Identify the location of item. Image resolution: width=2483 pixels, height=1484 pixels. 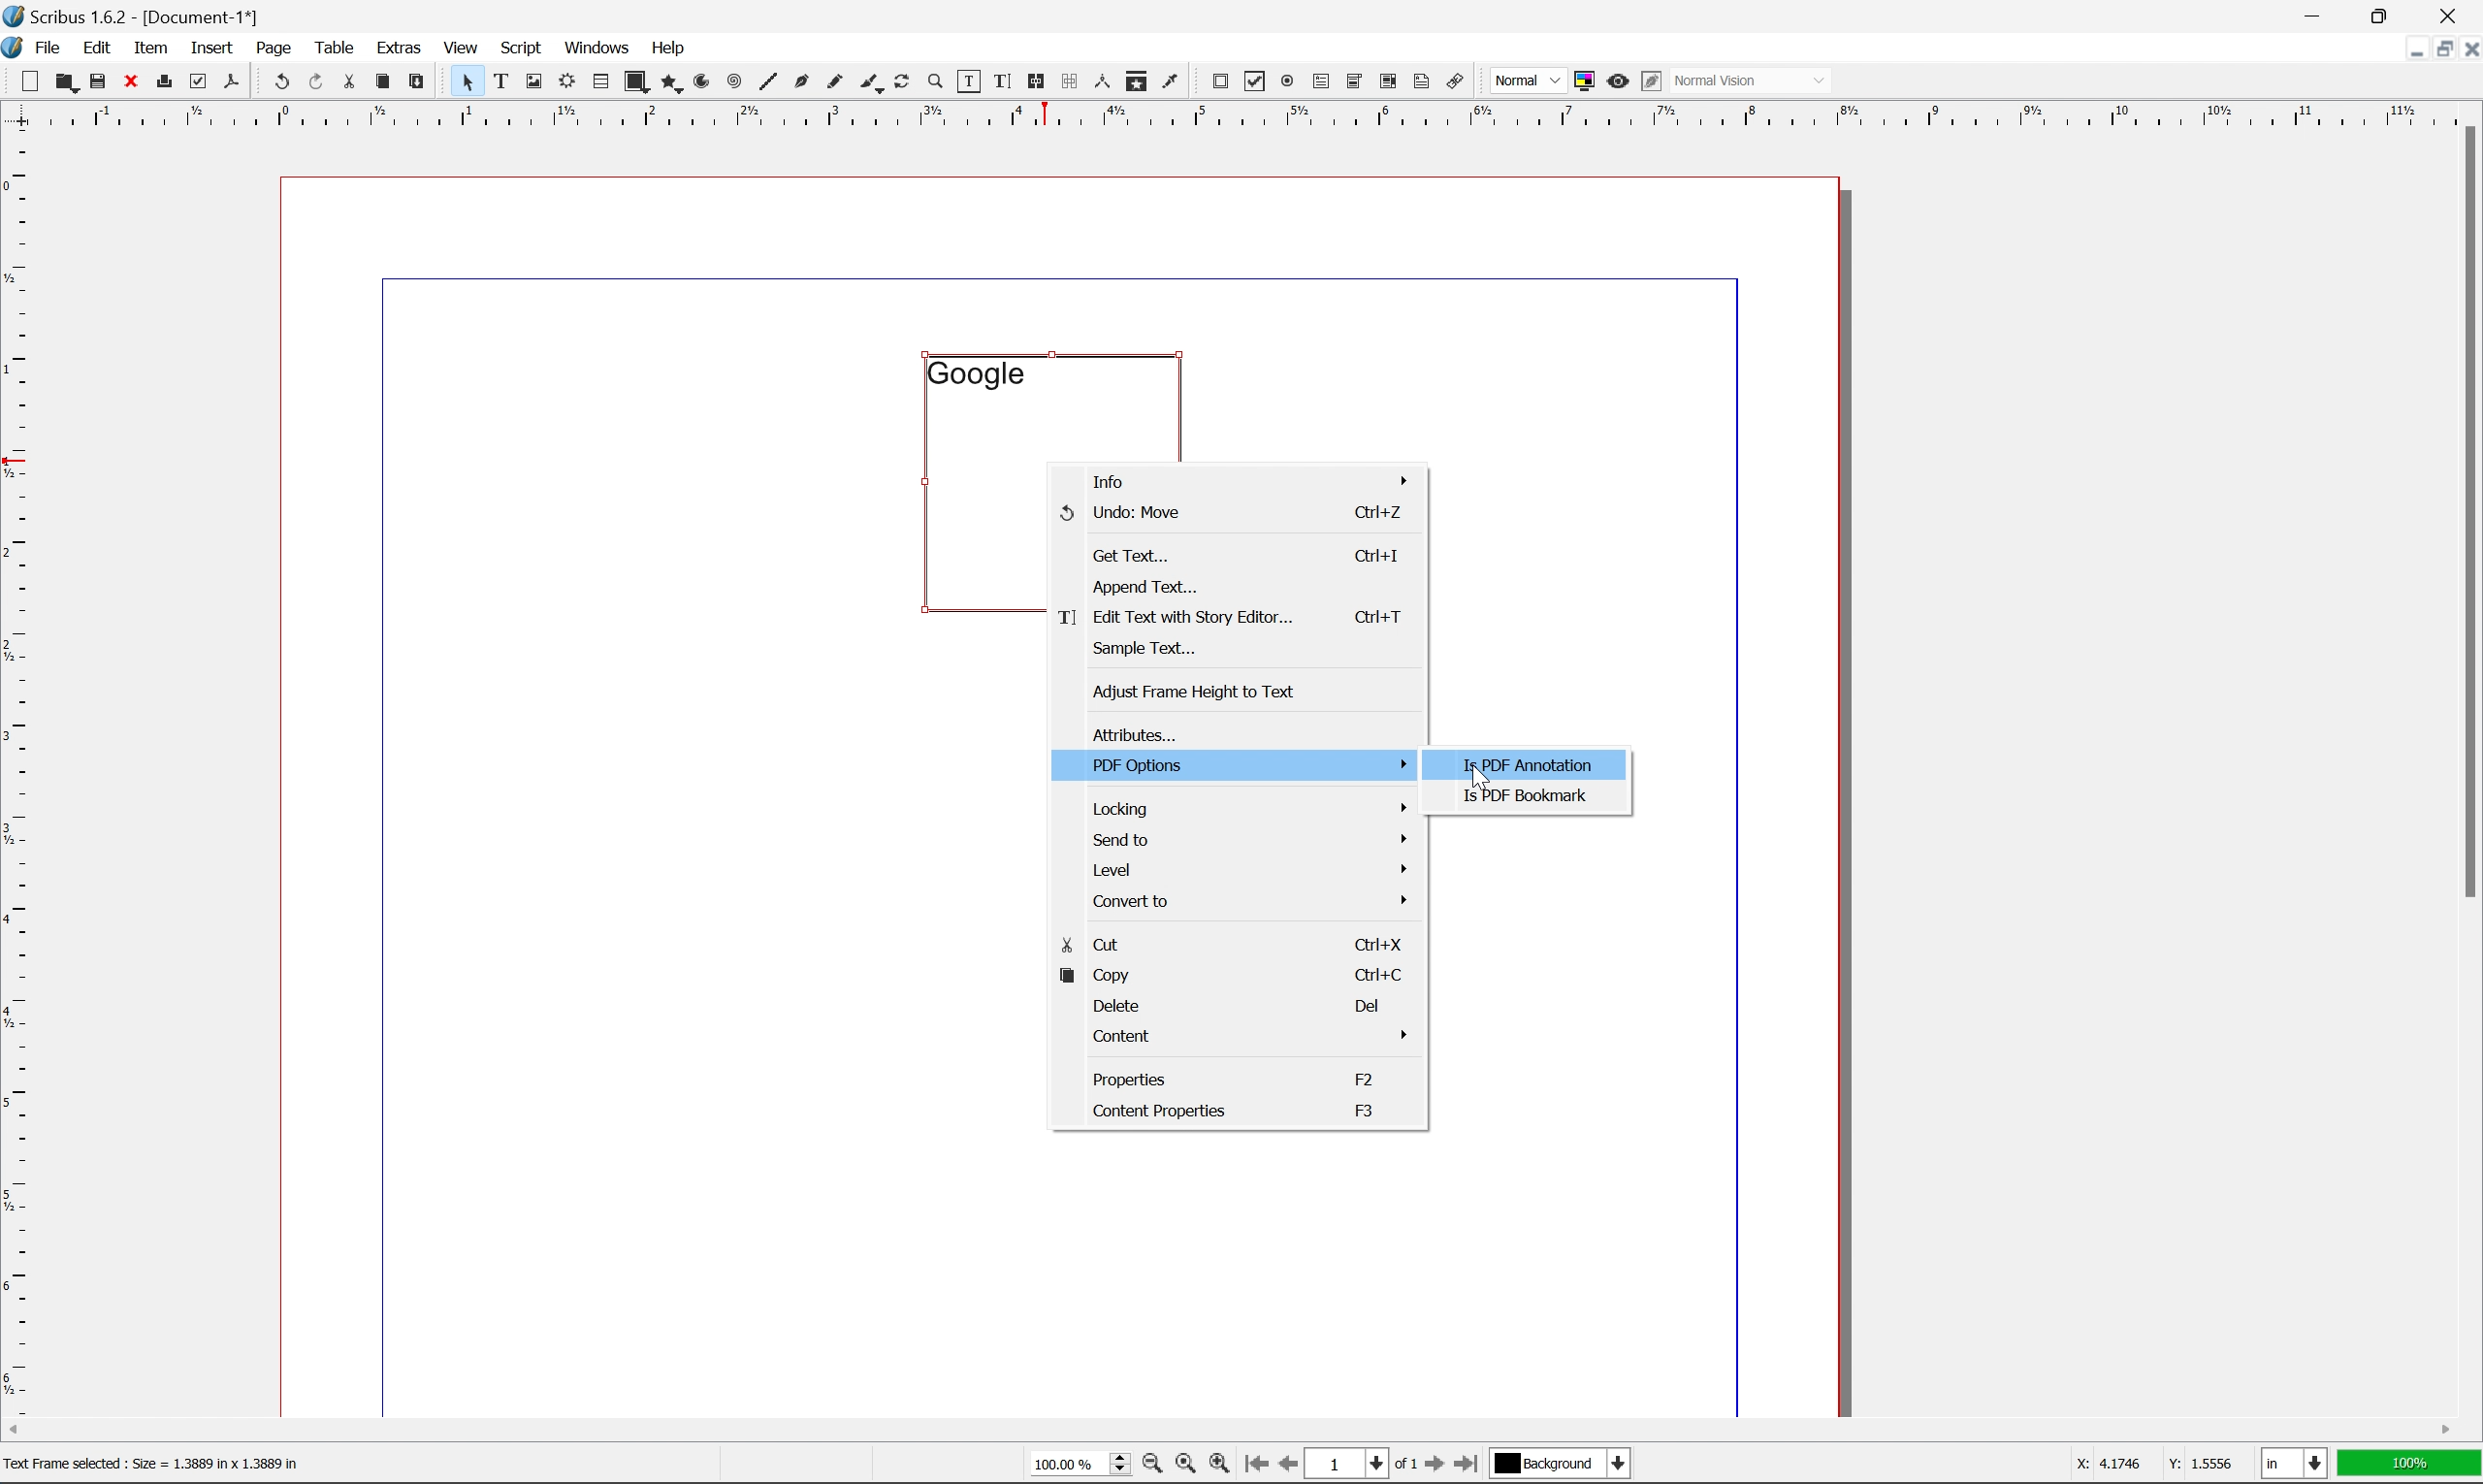
(156, 45).